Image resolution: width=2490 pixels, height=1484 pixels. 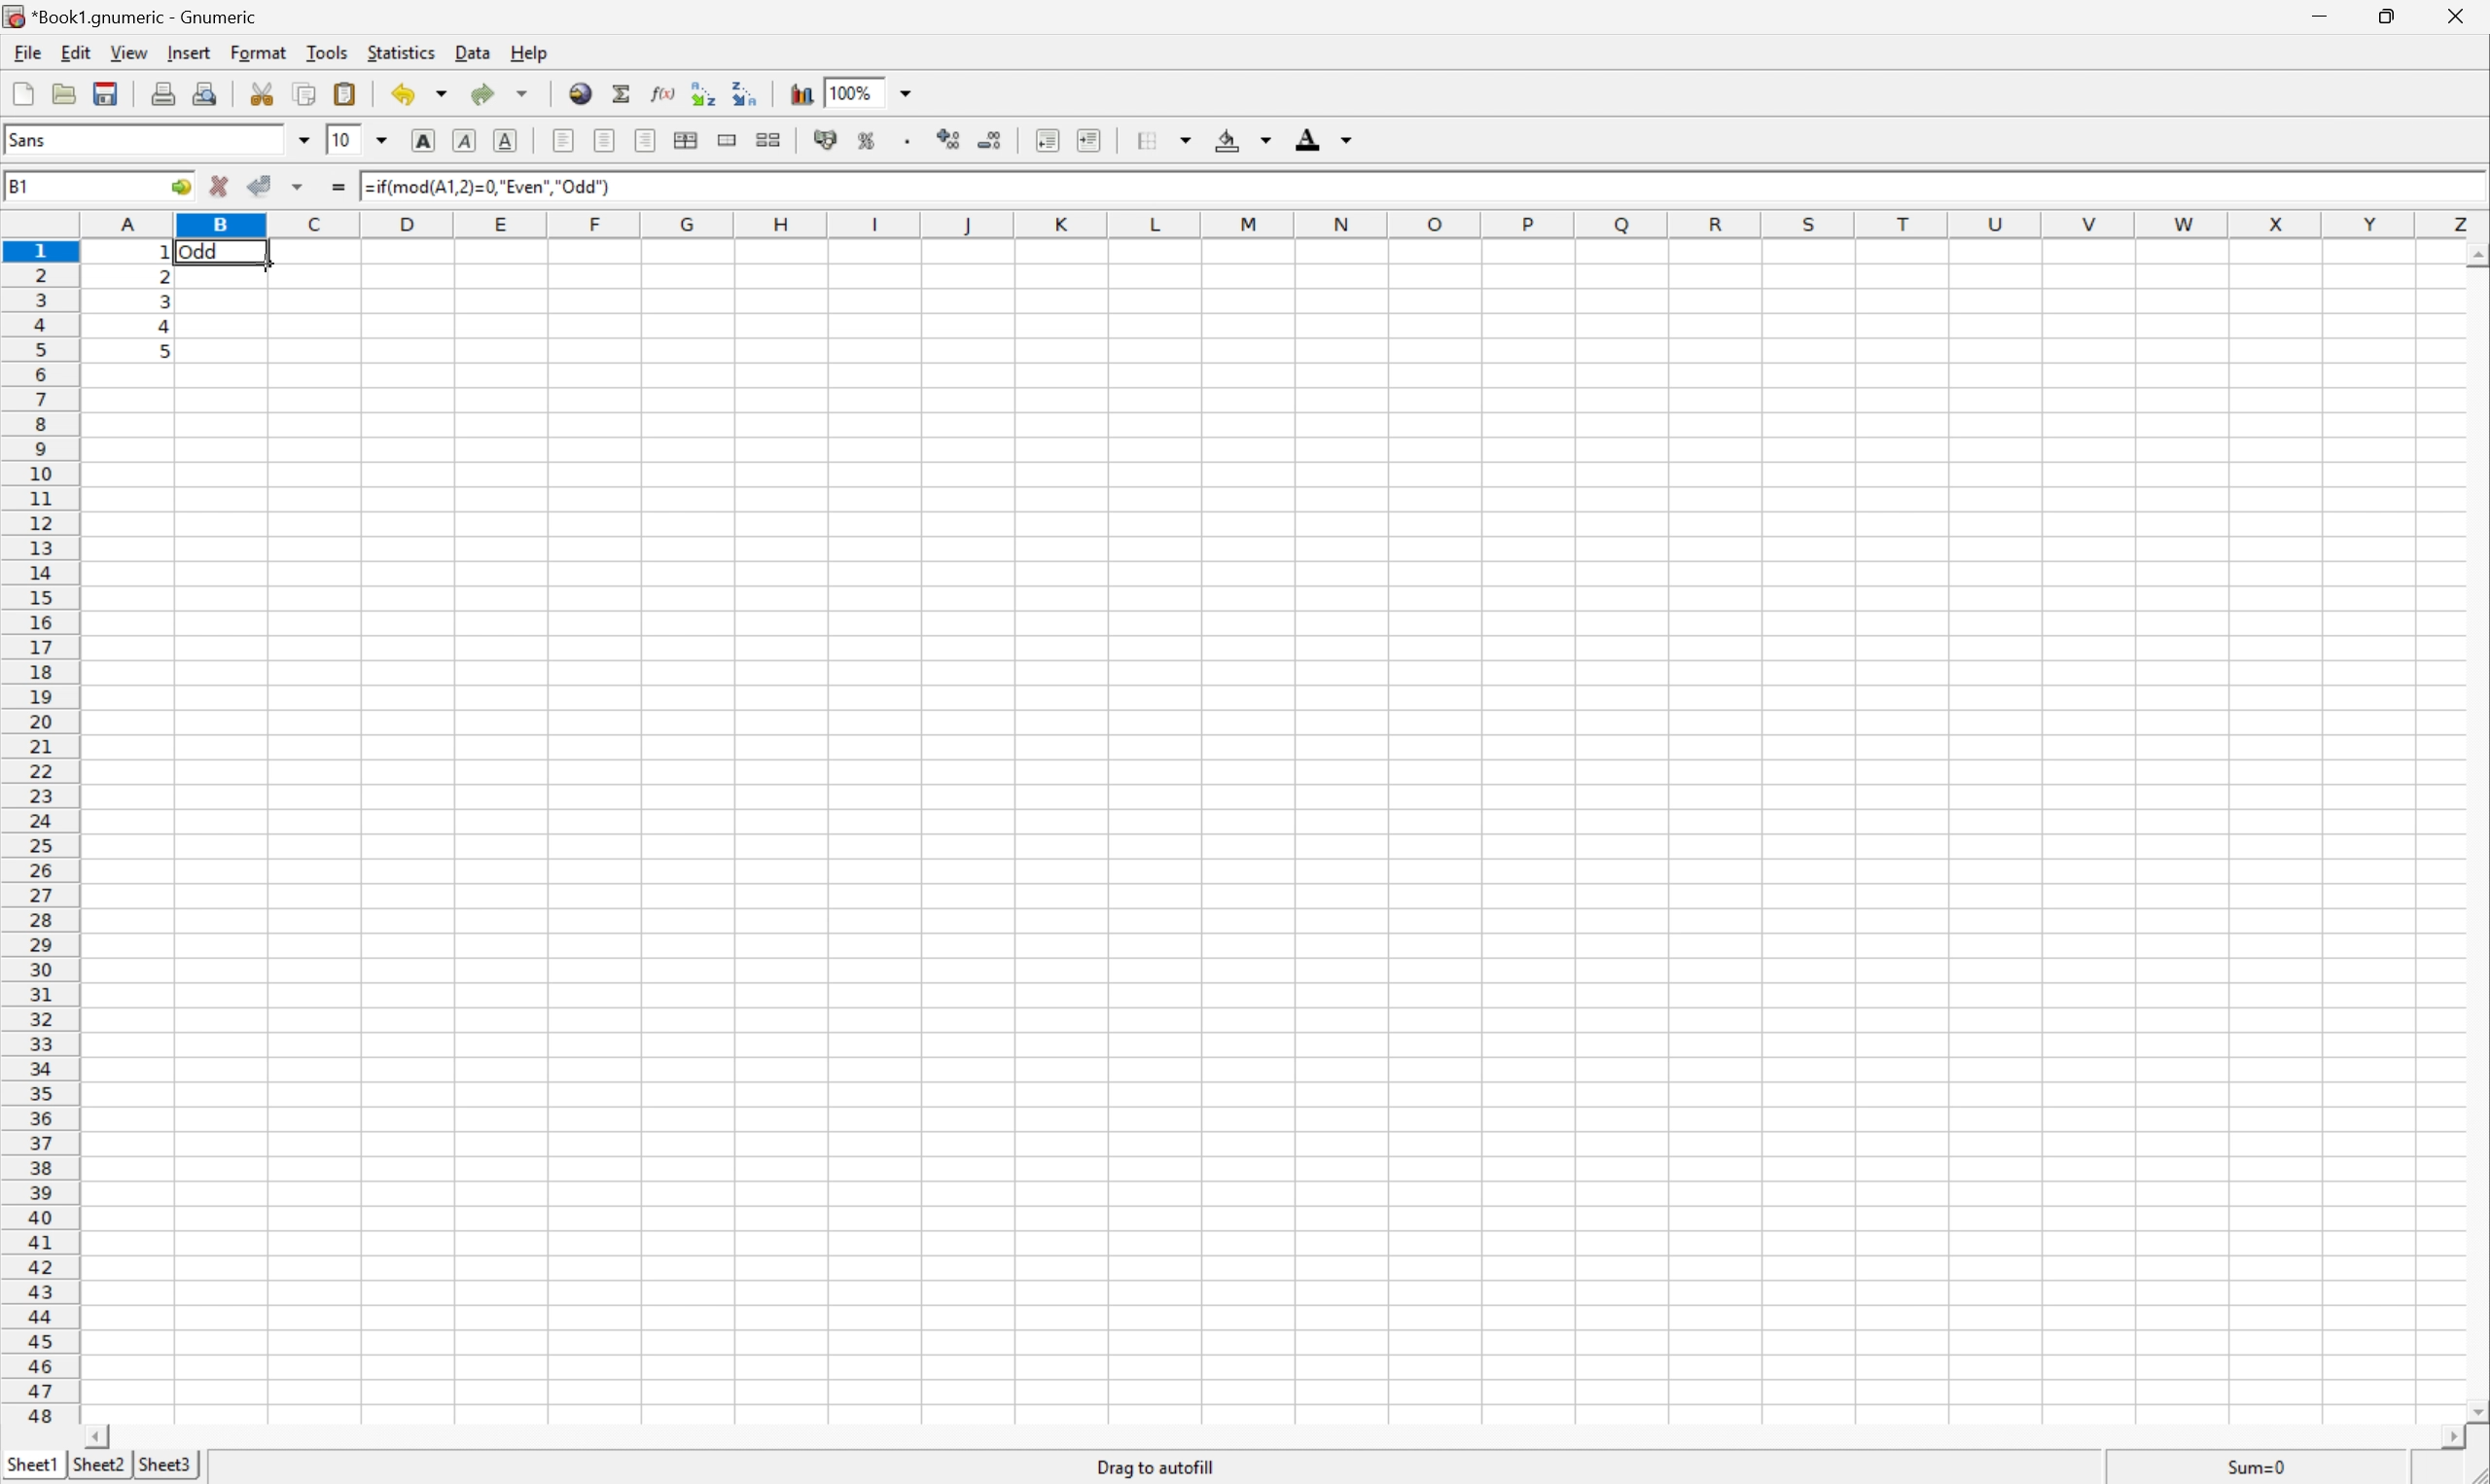 What do you see at coordinates (192, 53) in the screenshot?
I see `Insert` at bounding box center [192, 53].